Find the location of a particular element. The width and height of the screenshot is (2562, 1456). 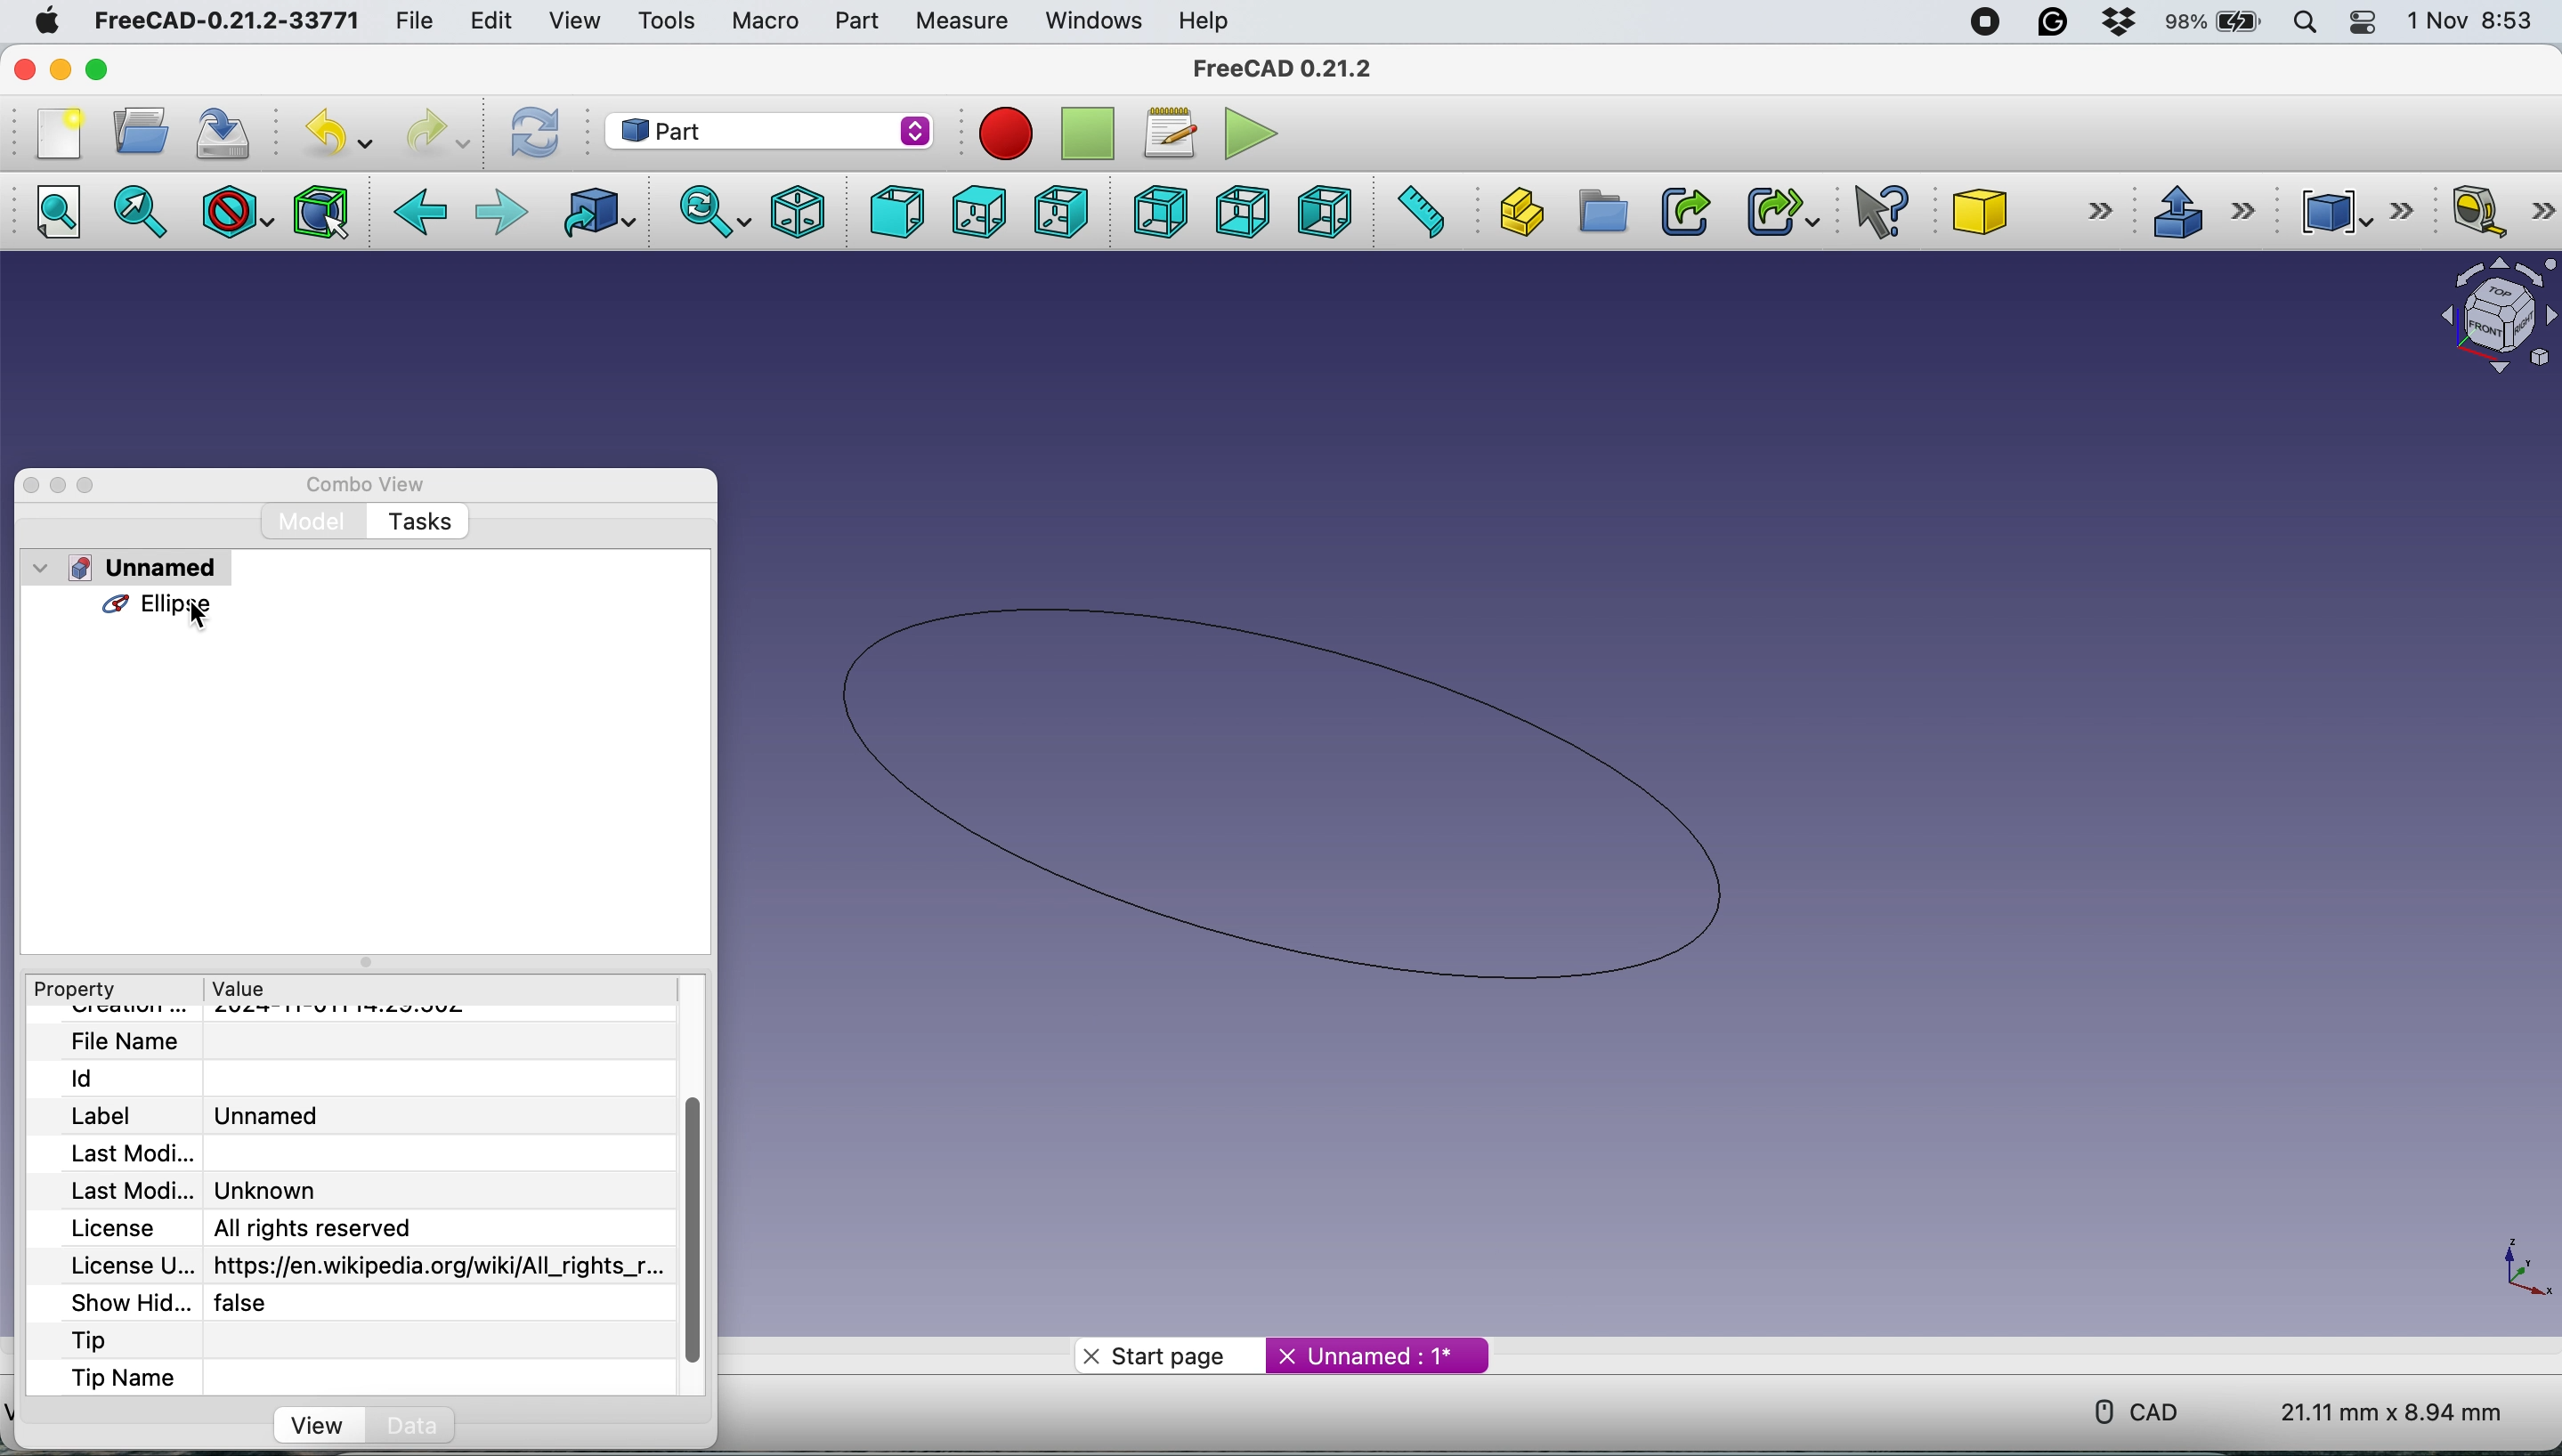

unnamed is located at coordinates (1370, 1356).